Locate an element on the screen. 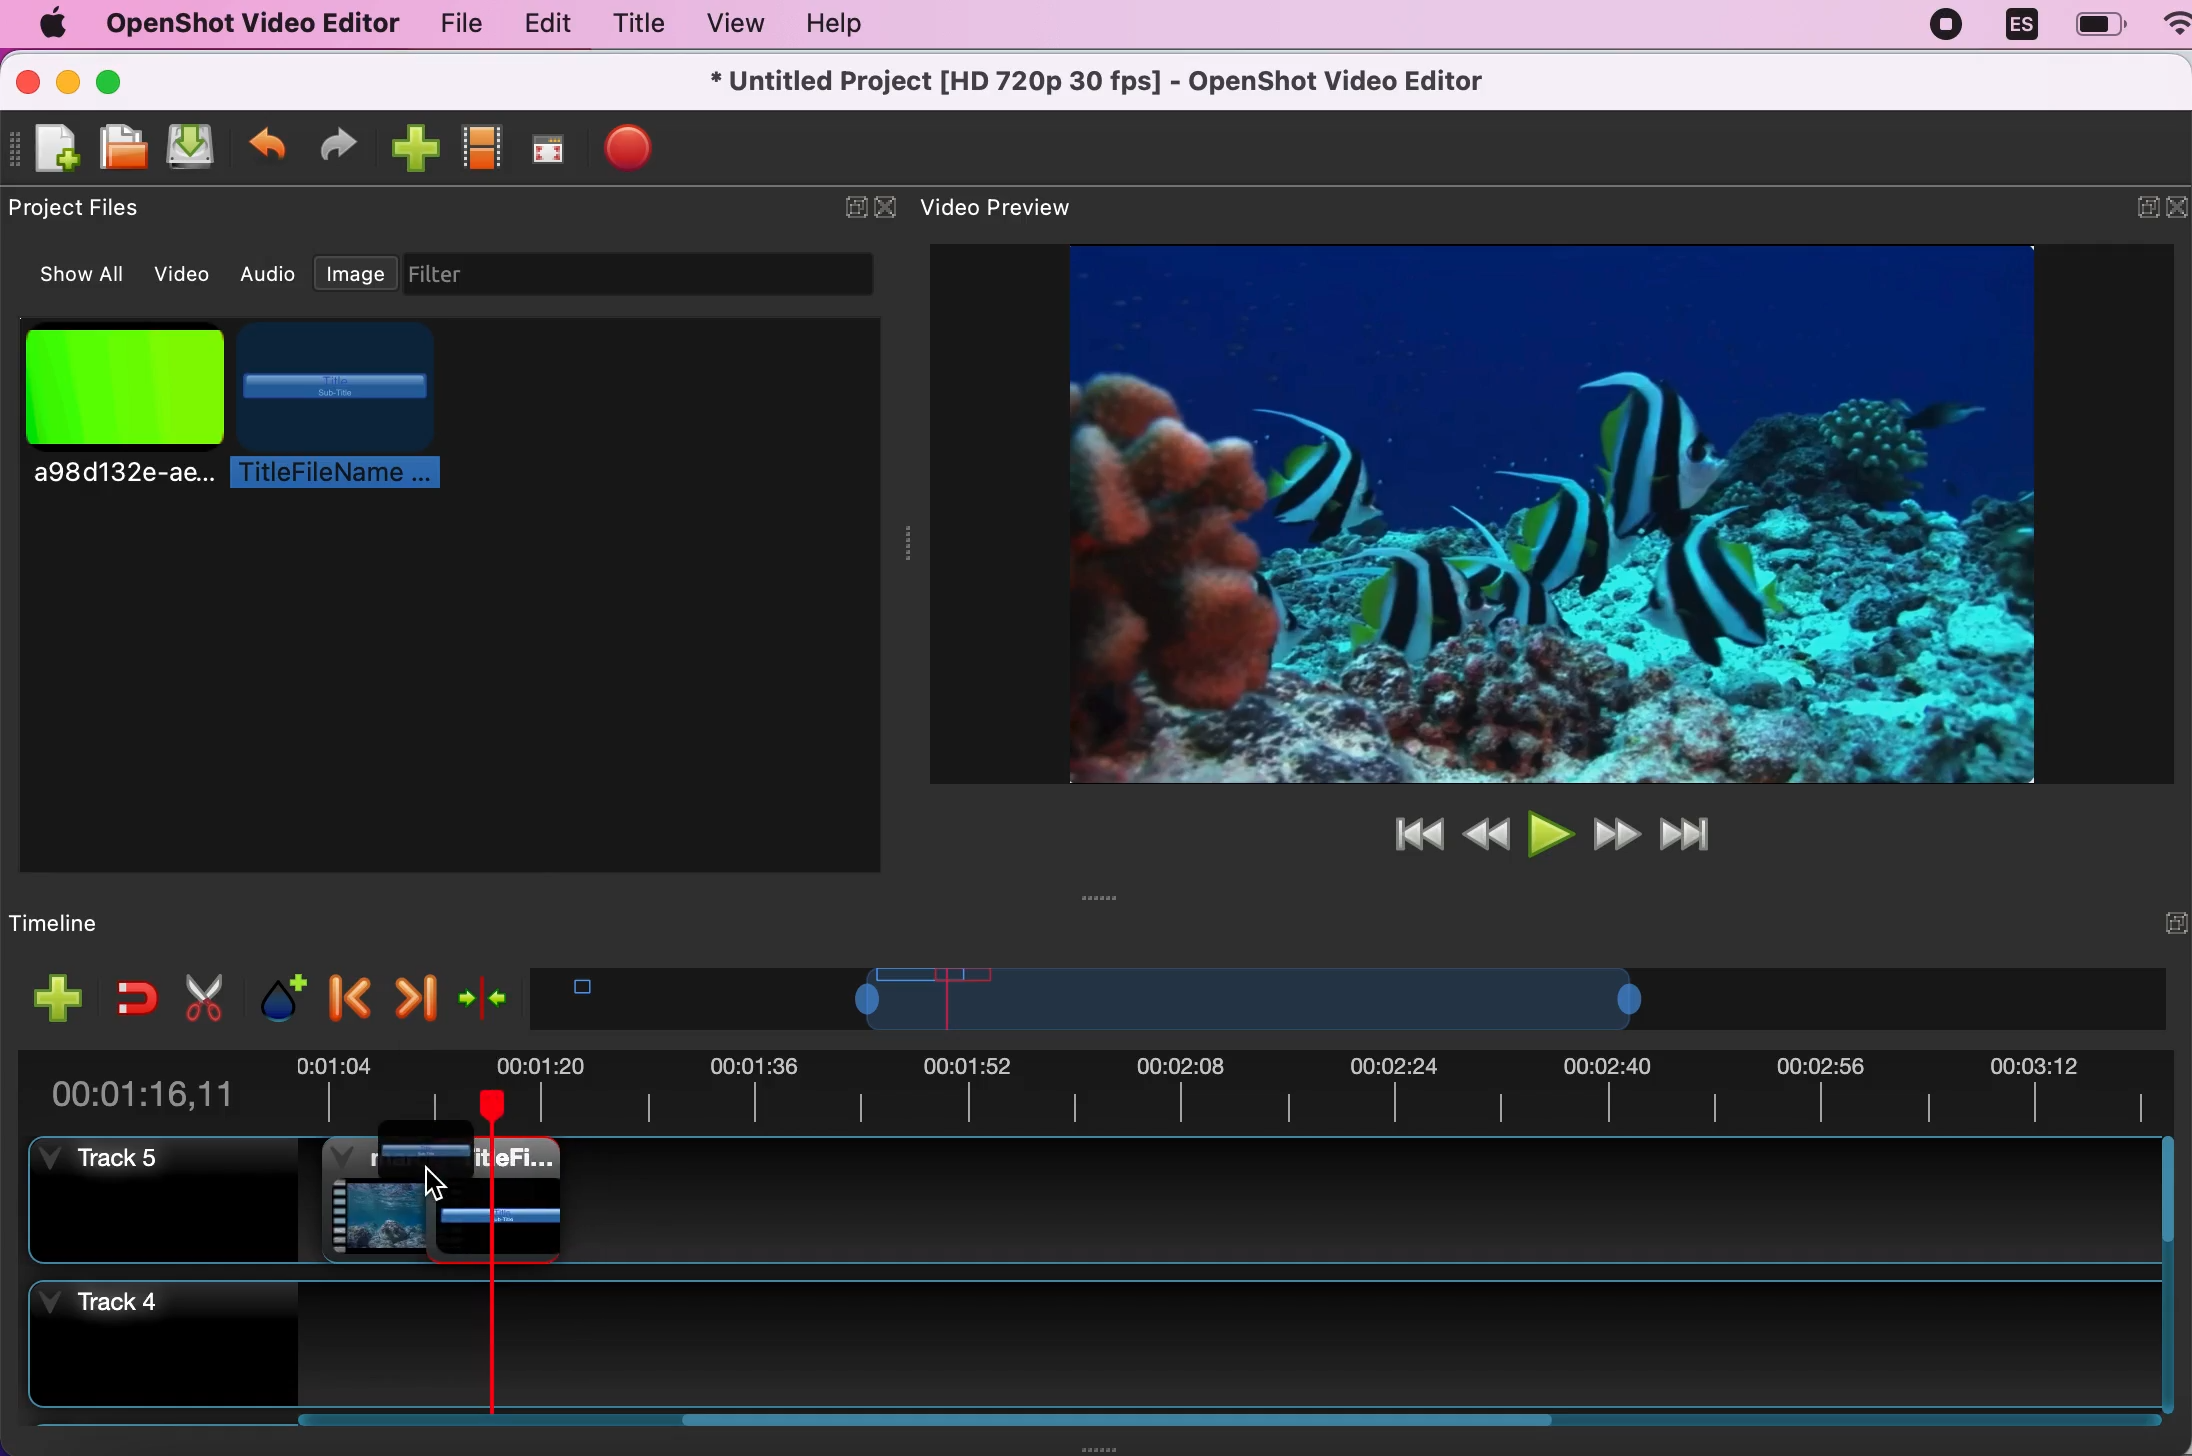 This screenshot has height=1456, width=2192. track 4 is located at coordinates (1088, 1348).